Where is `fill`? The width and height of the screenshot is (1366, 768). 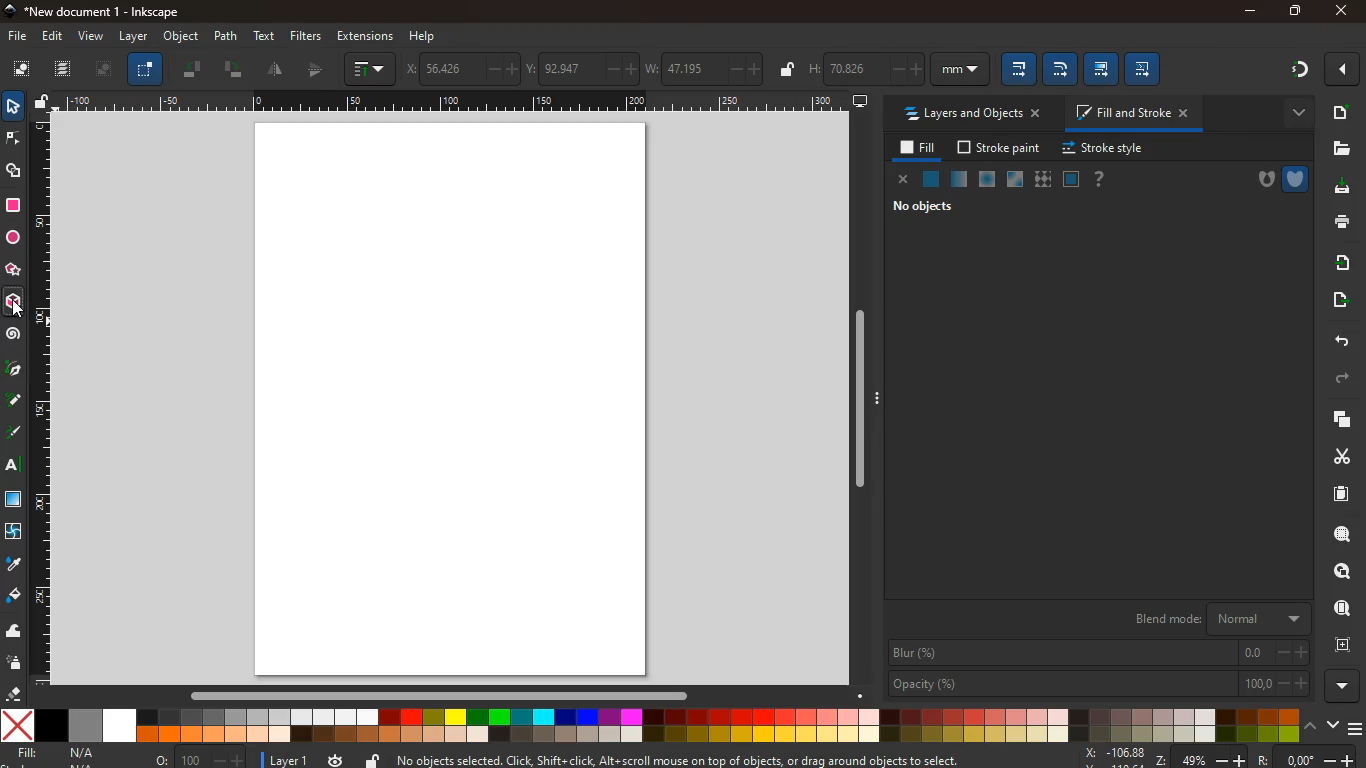 fill is located at coordinates (60, 753).